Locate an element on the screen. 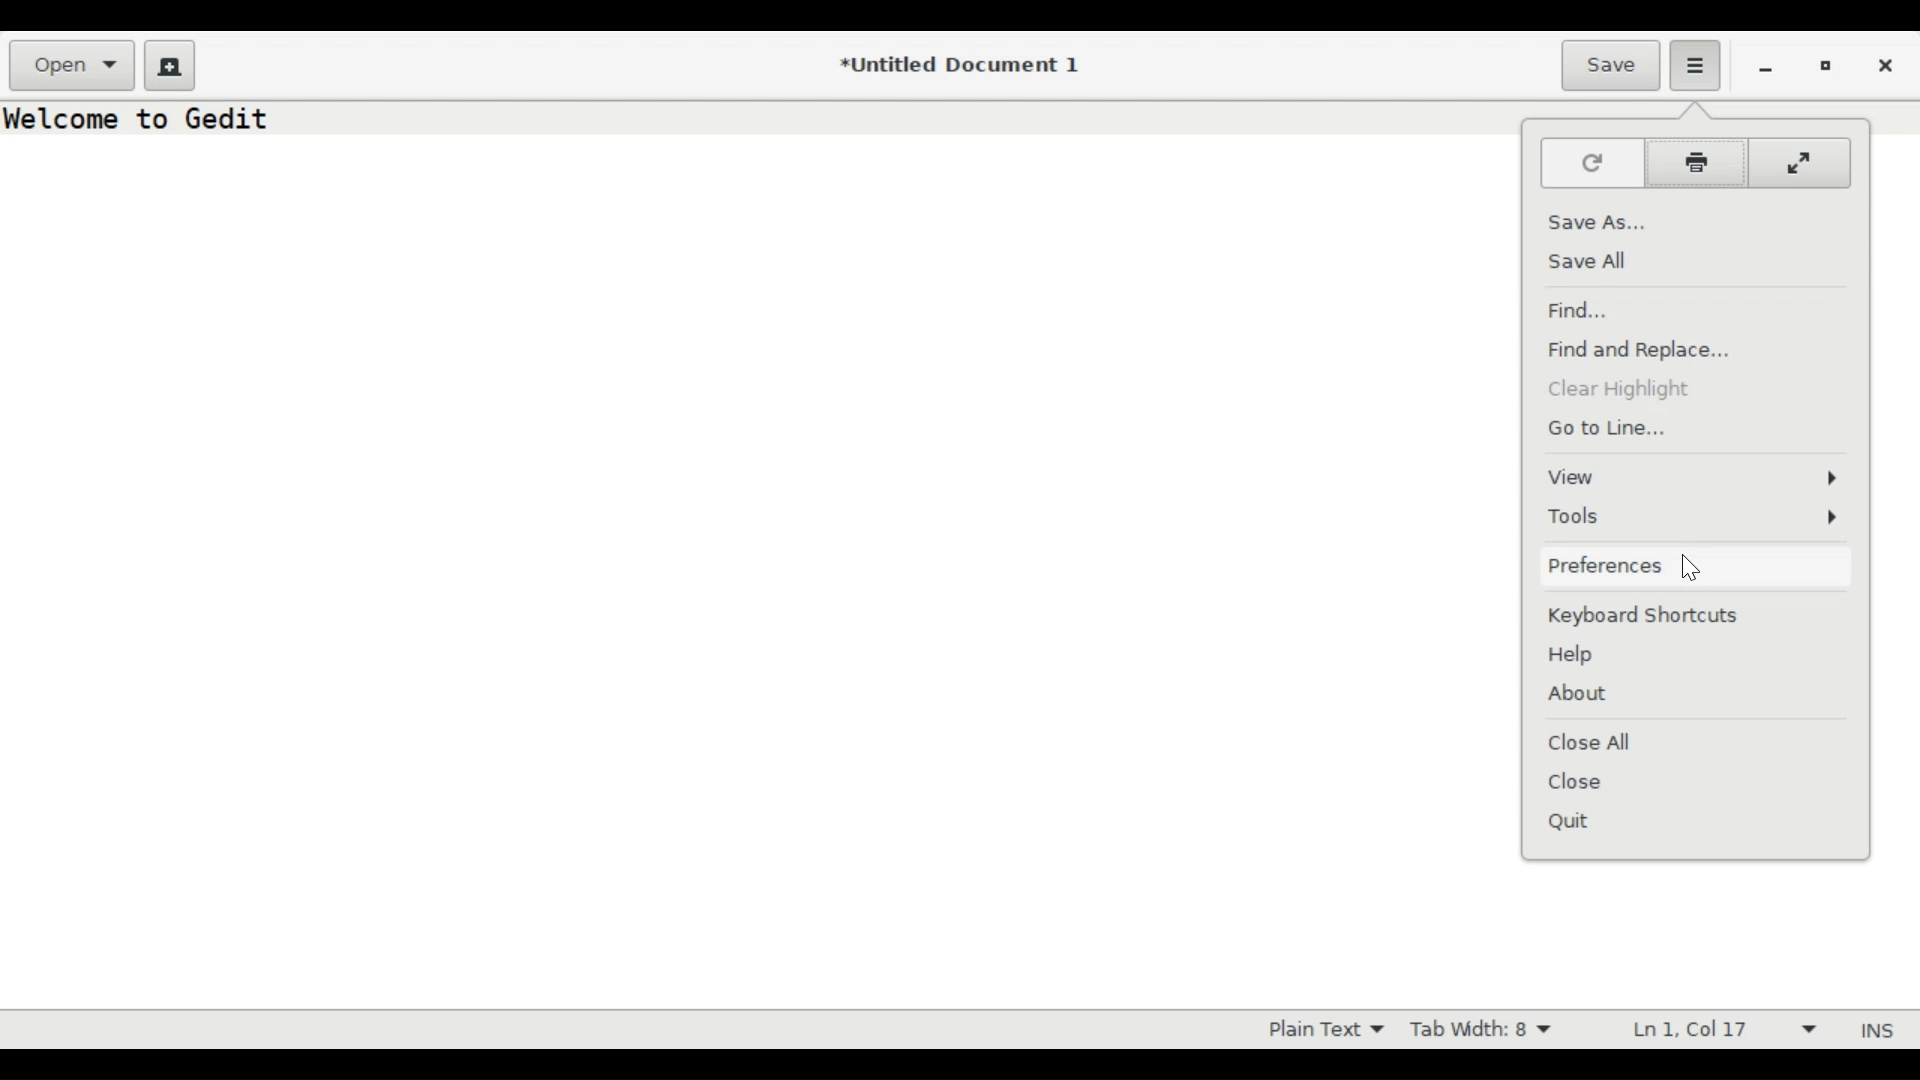  Go to Line is located at coordinates (1609, 428).